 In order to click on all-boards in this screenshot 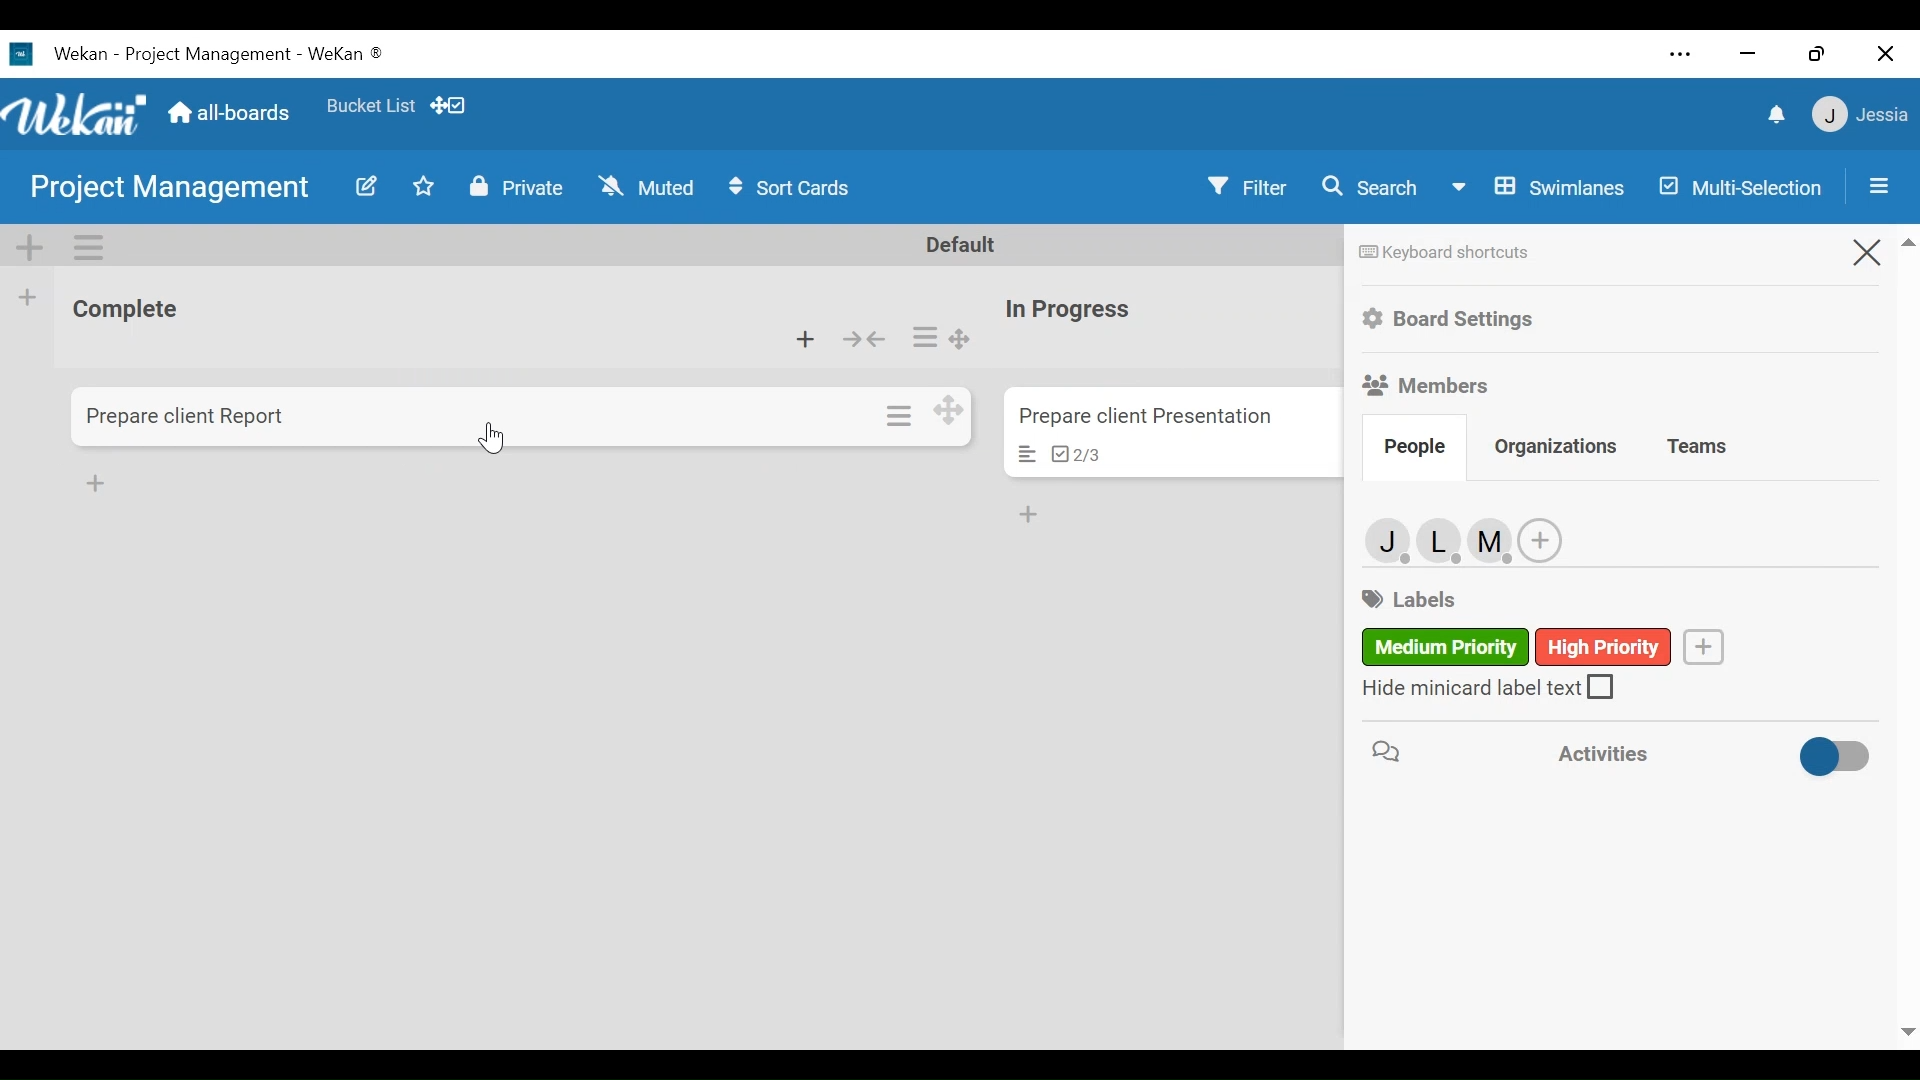, I will do `click(226, 112)`.